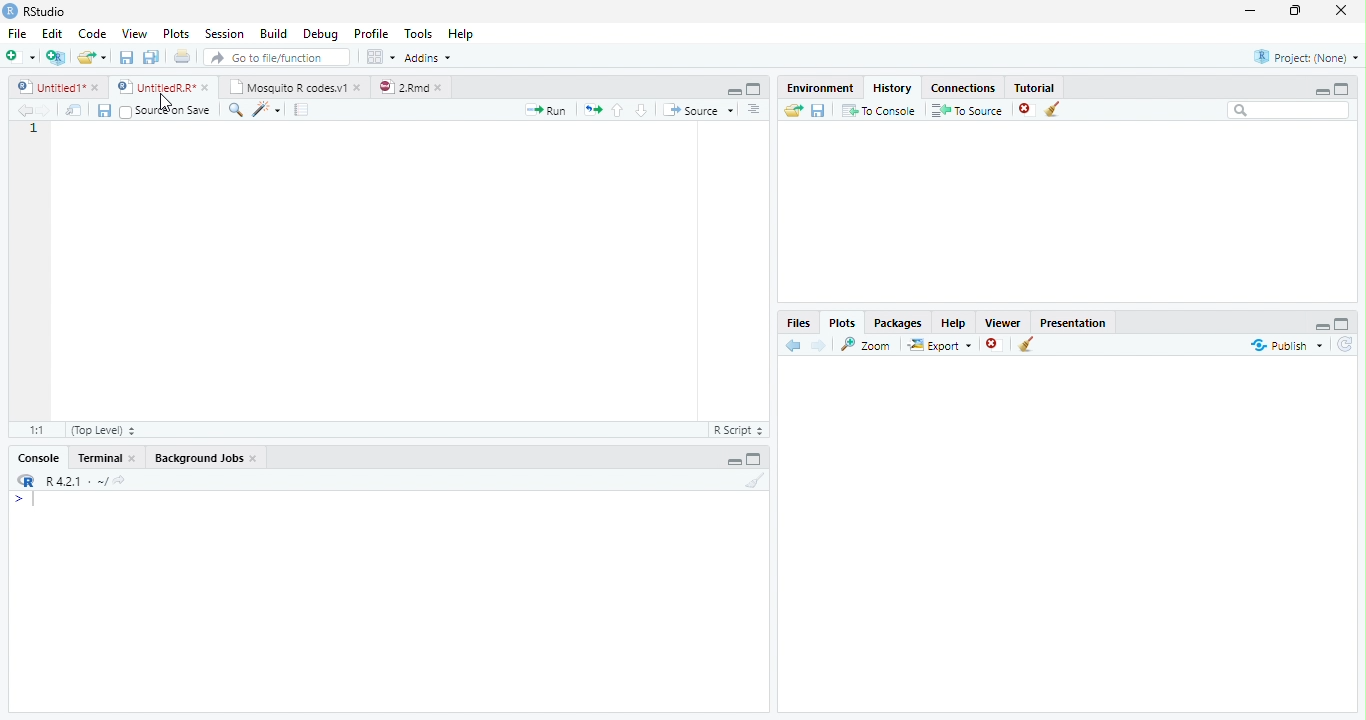  What do you see at coordinates (164, 104) in the screenshot?
I see `Mouse Cursor` at bounding box center [164, 104].